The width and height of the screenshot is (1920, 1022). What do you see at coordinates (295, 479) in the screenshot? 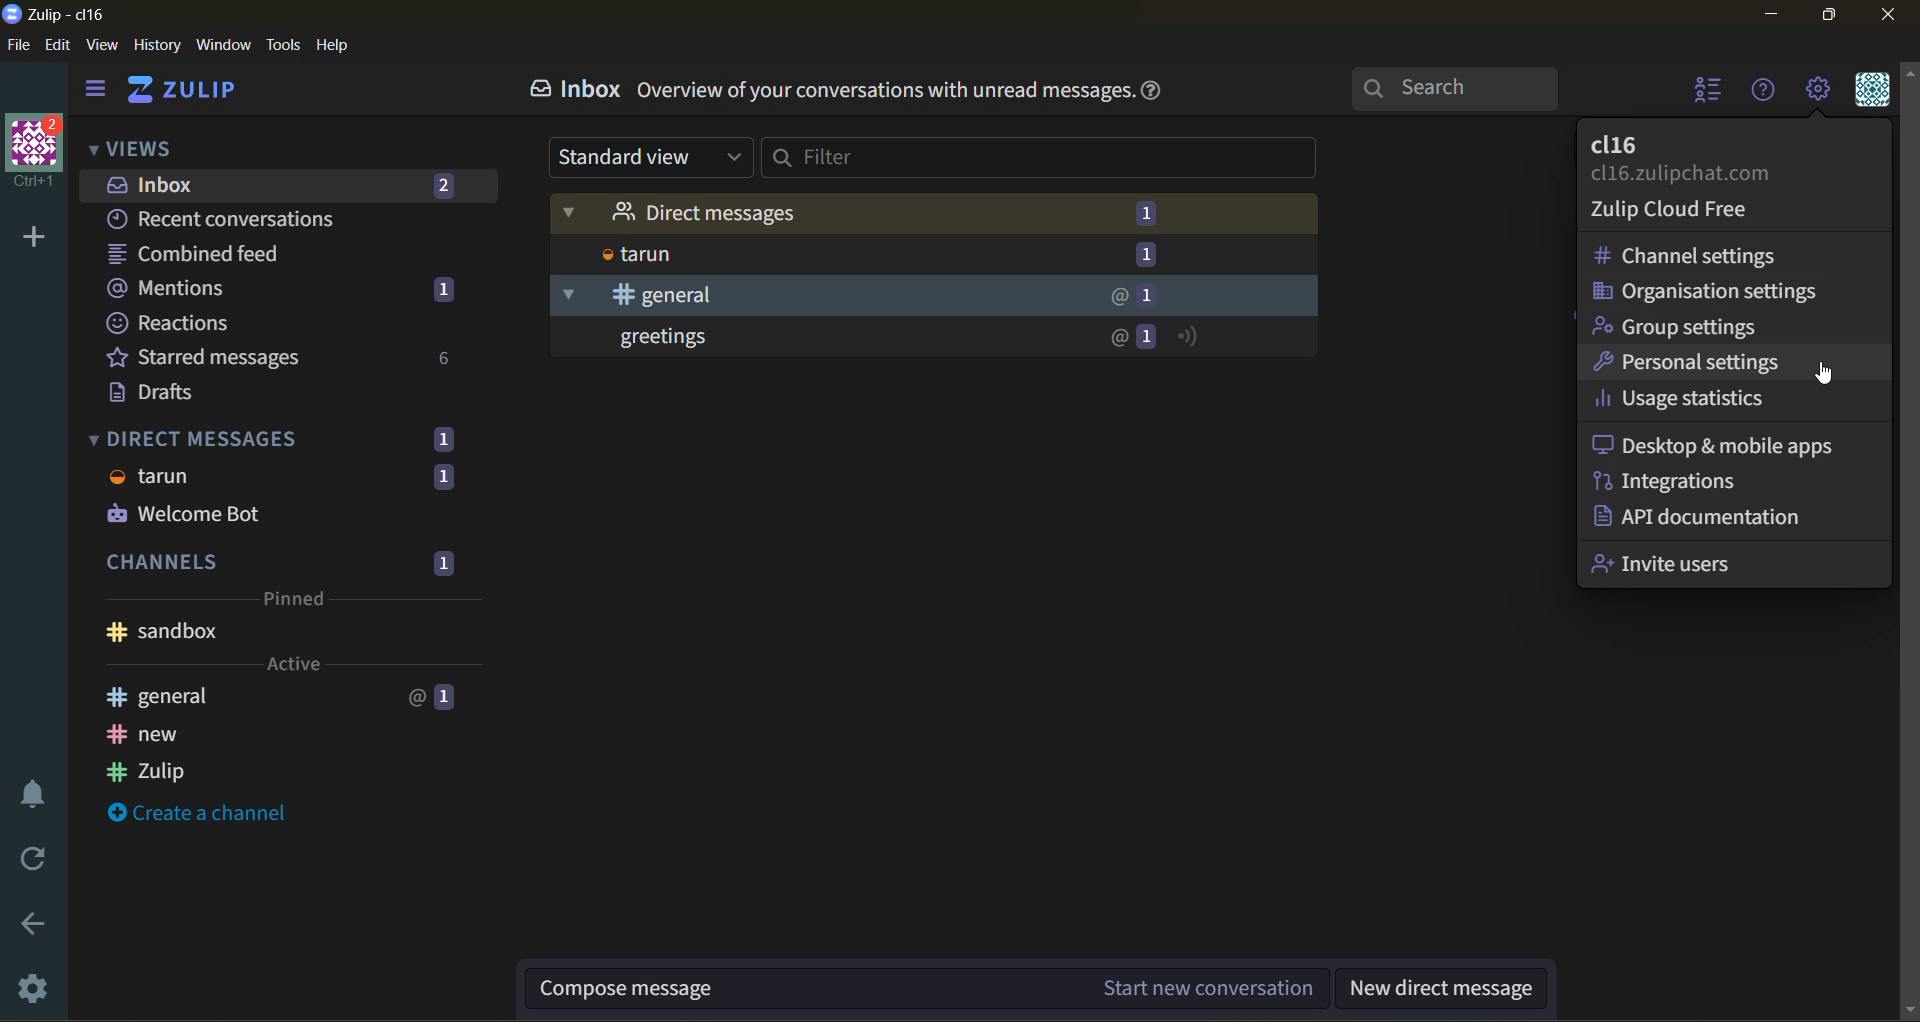
I see `tarun` at bounding box center [295, 479].